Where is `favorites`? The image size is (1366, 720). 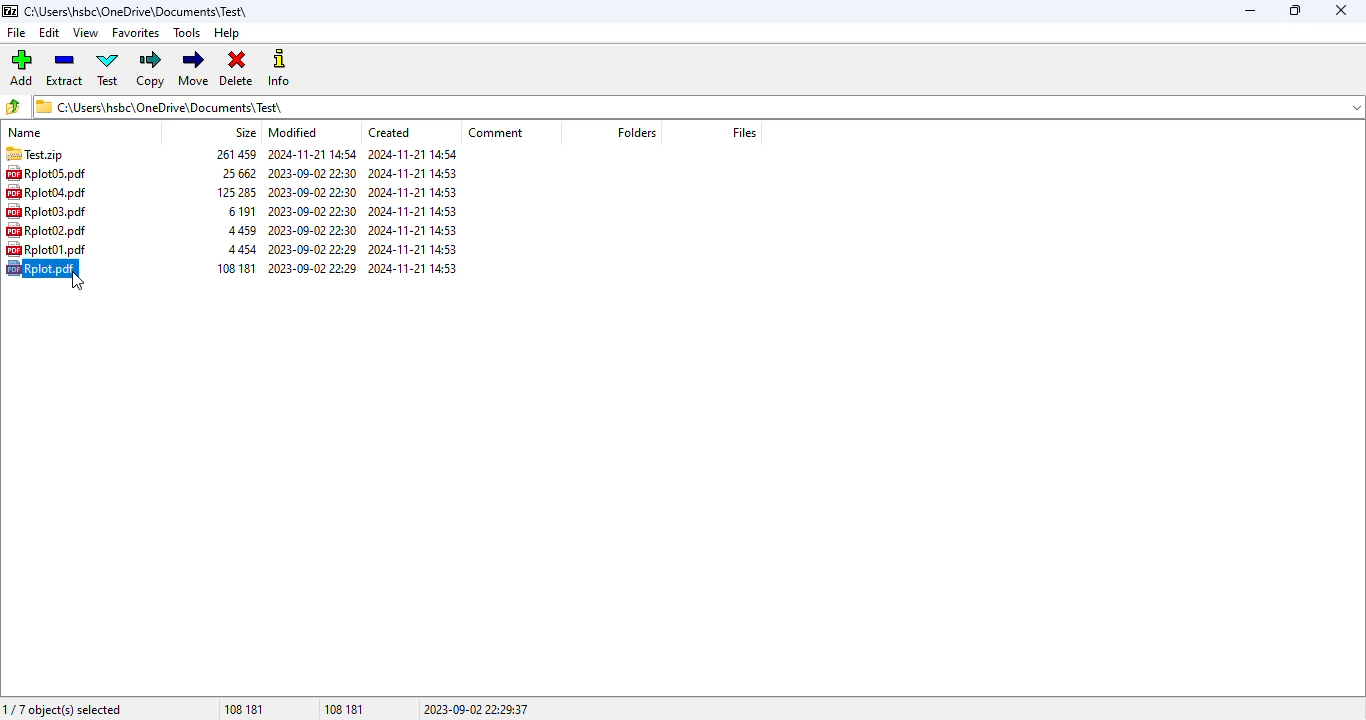 favorites is located at coordinates (136, 33).